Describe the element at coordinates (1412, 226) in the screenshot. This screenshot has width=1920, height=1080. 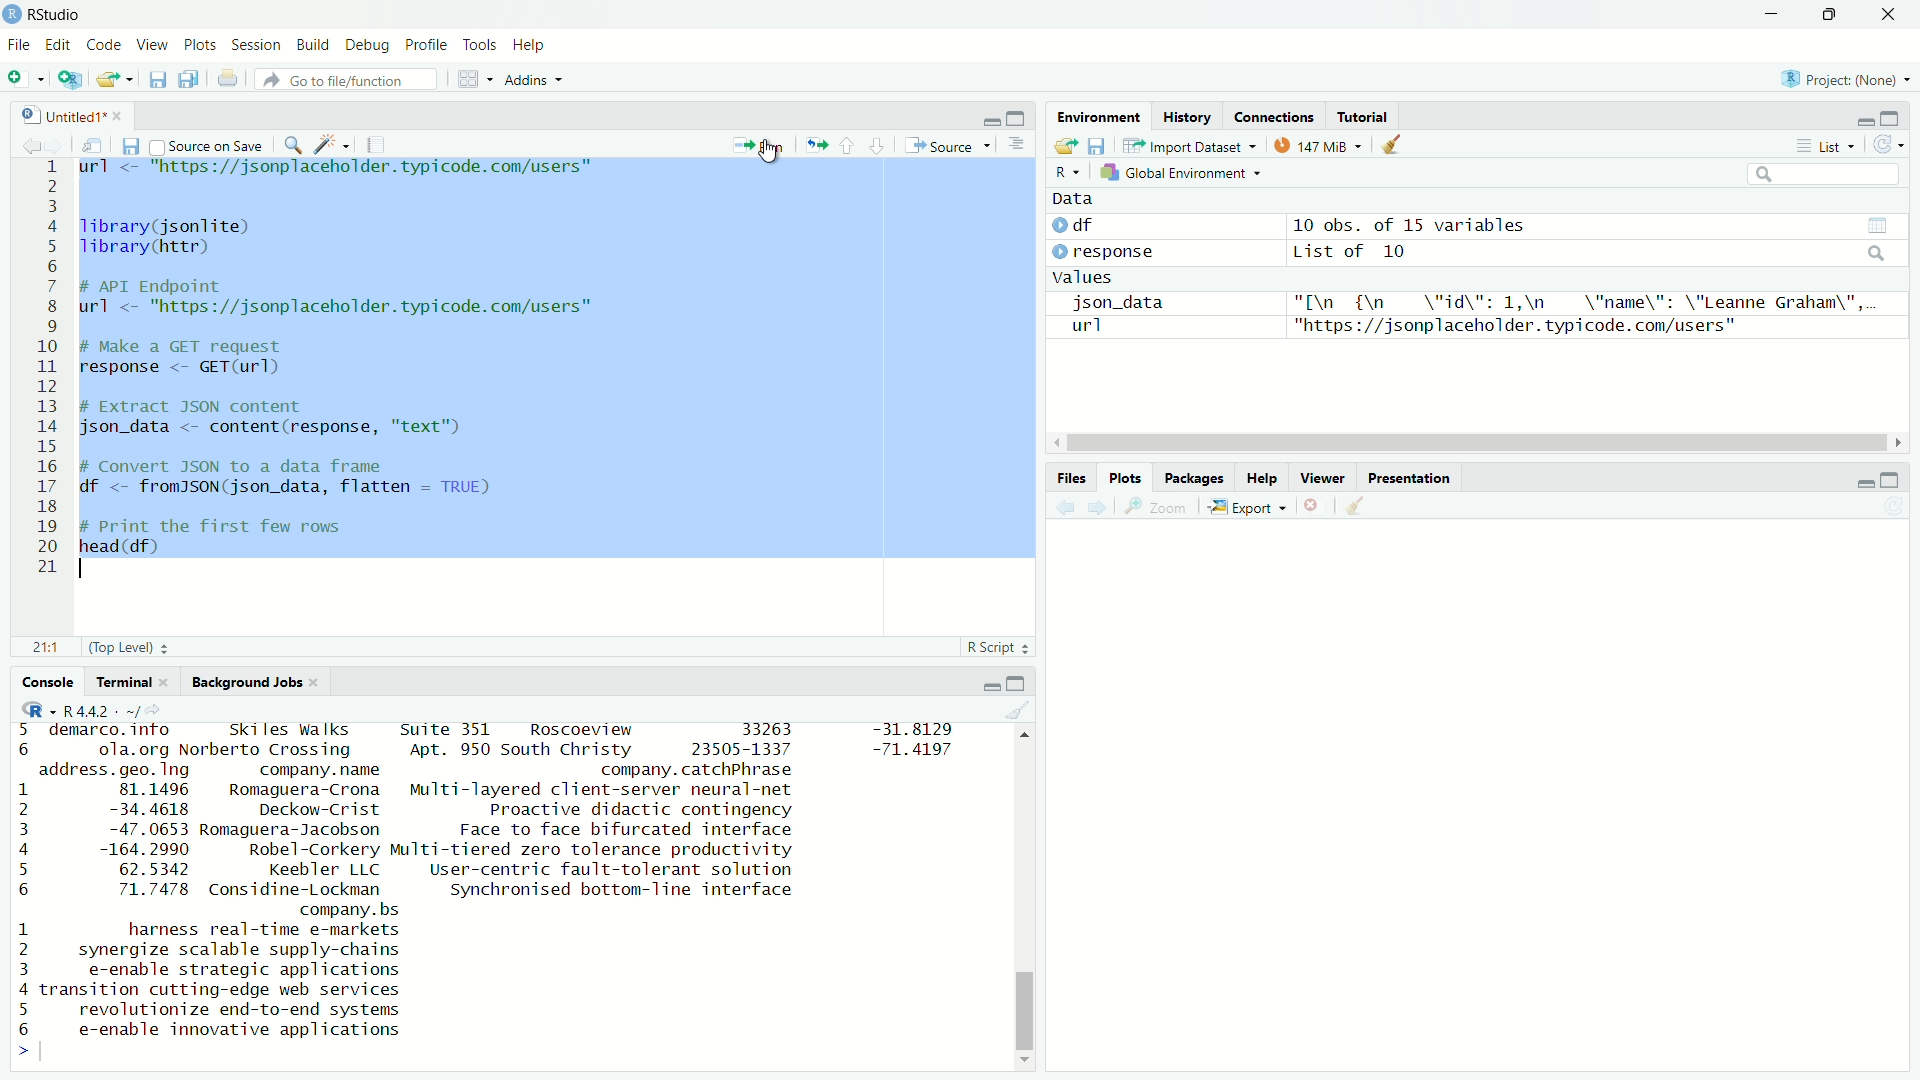
I see `10 obs. of 15 variables` at that location.